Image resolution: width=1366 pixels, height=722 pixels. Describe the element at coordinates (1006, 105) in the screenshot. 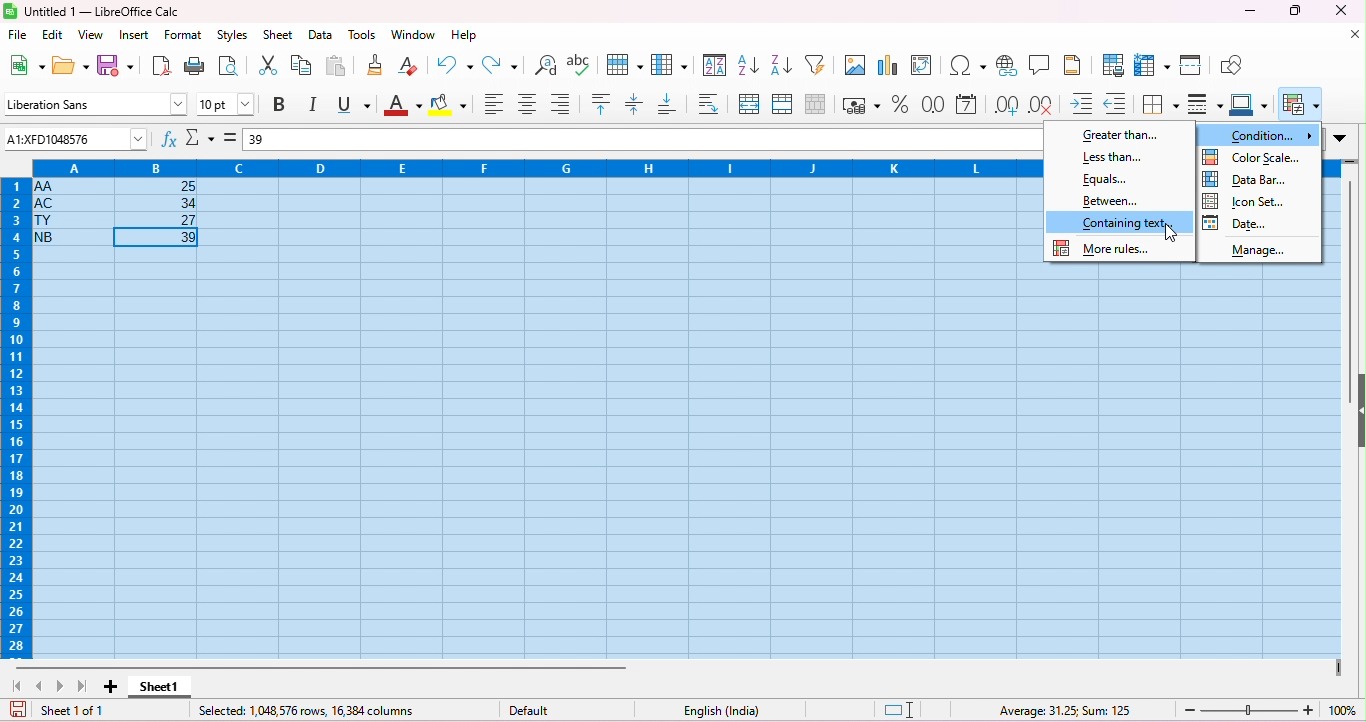

I see `add decimal` at that location.